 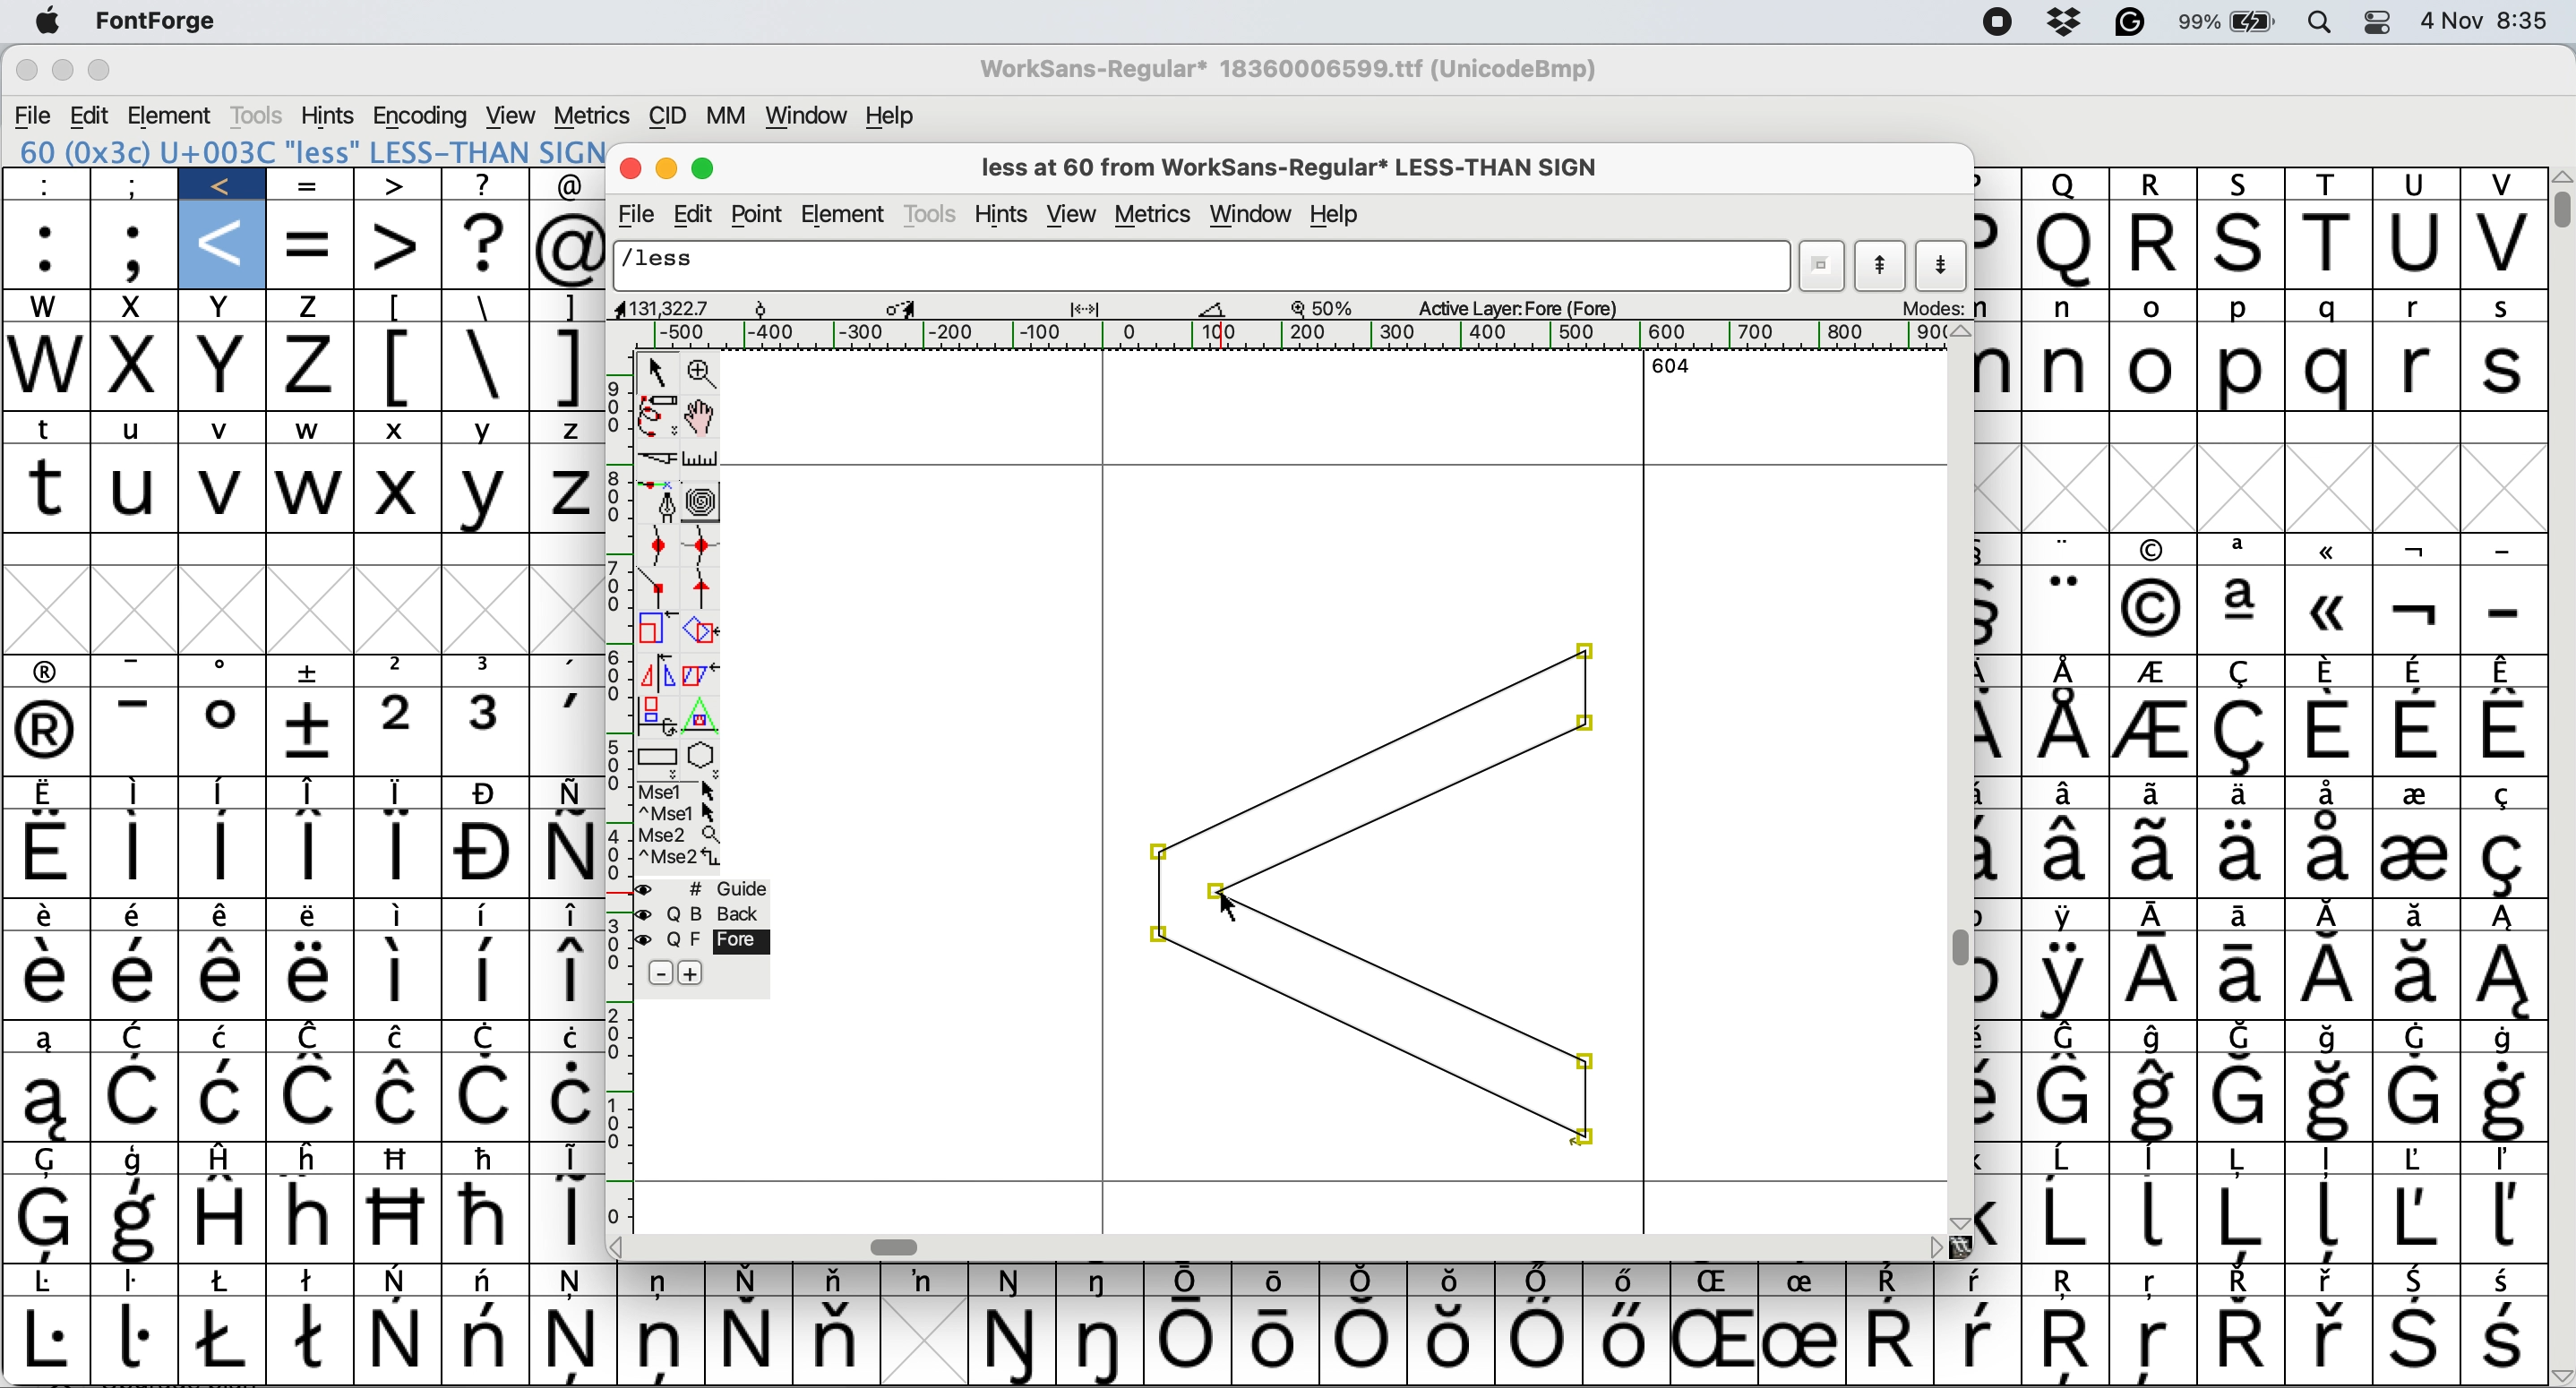 What do you see at coordinates (2329, 671) in the screenshot?
I see `Symbol` at bounding box center [2329, 671].